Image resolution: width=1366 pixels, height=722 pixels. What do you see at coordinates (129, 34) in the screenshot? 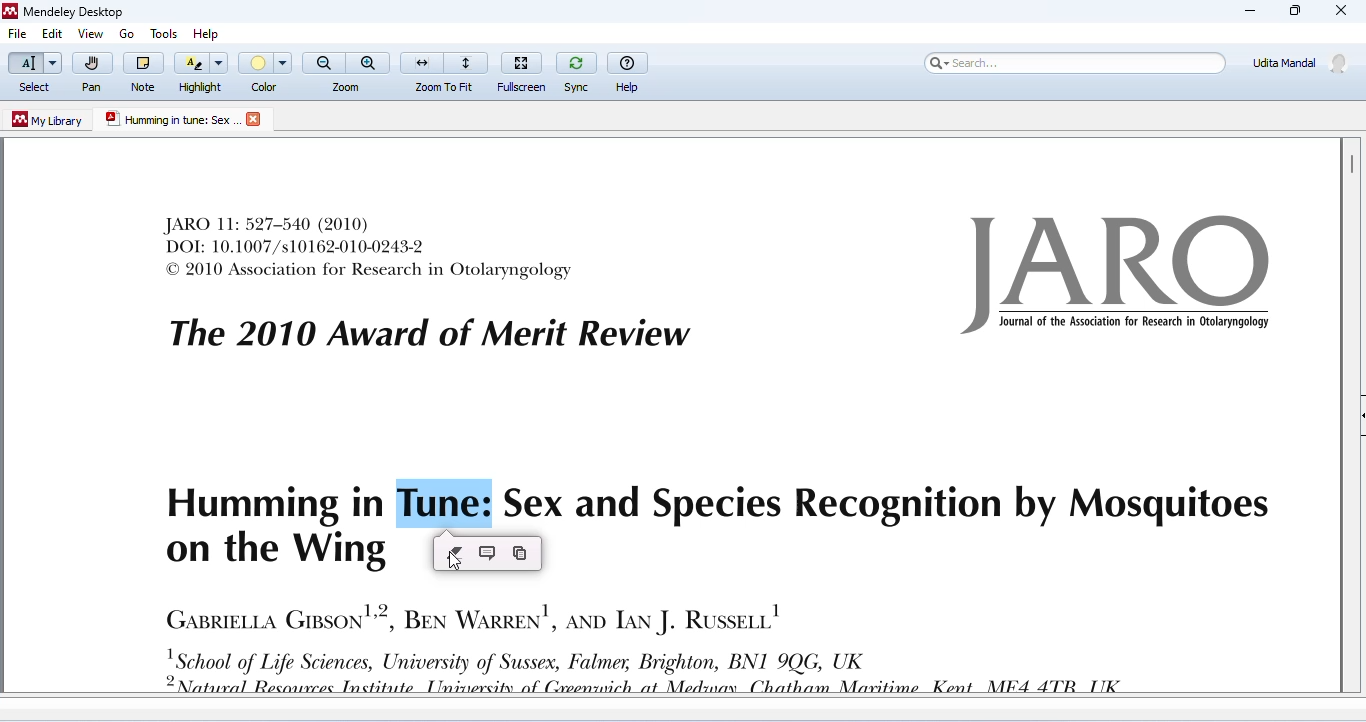
I see `Go` at bounding box center [129, 34].